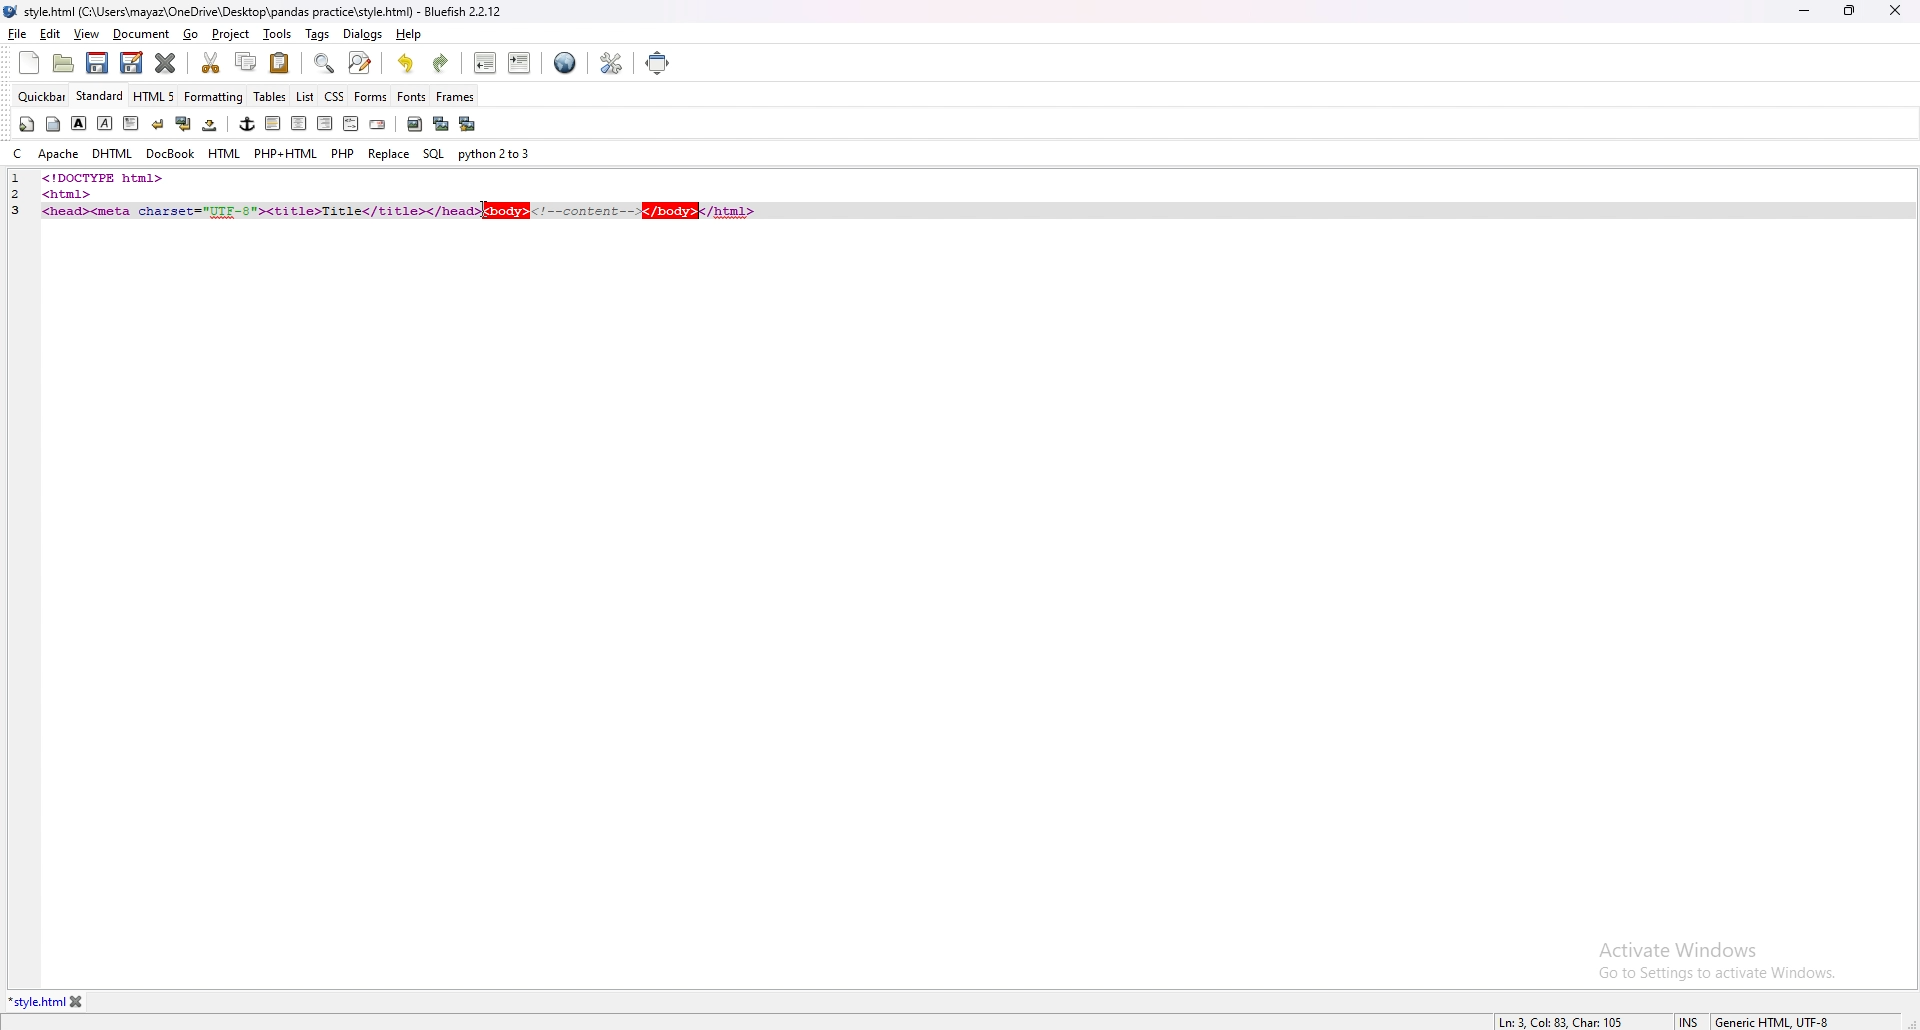 The height and width of the screenshot is (1030, 1920). I want to click on line number, so click(22, 210).